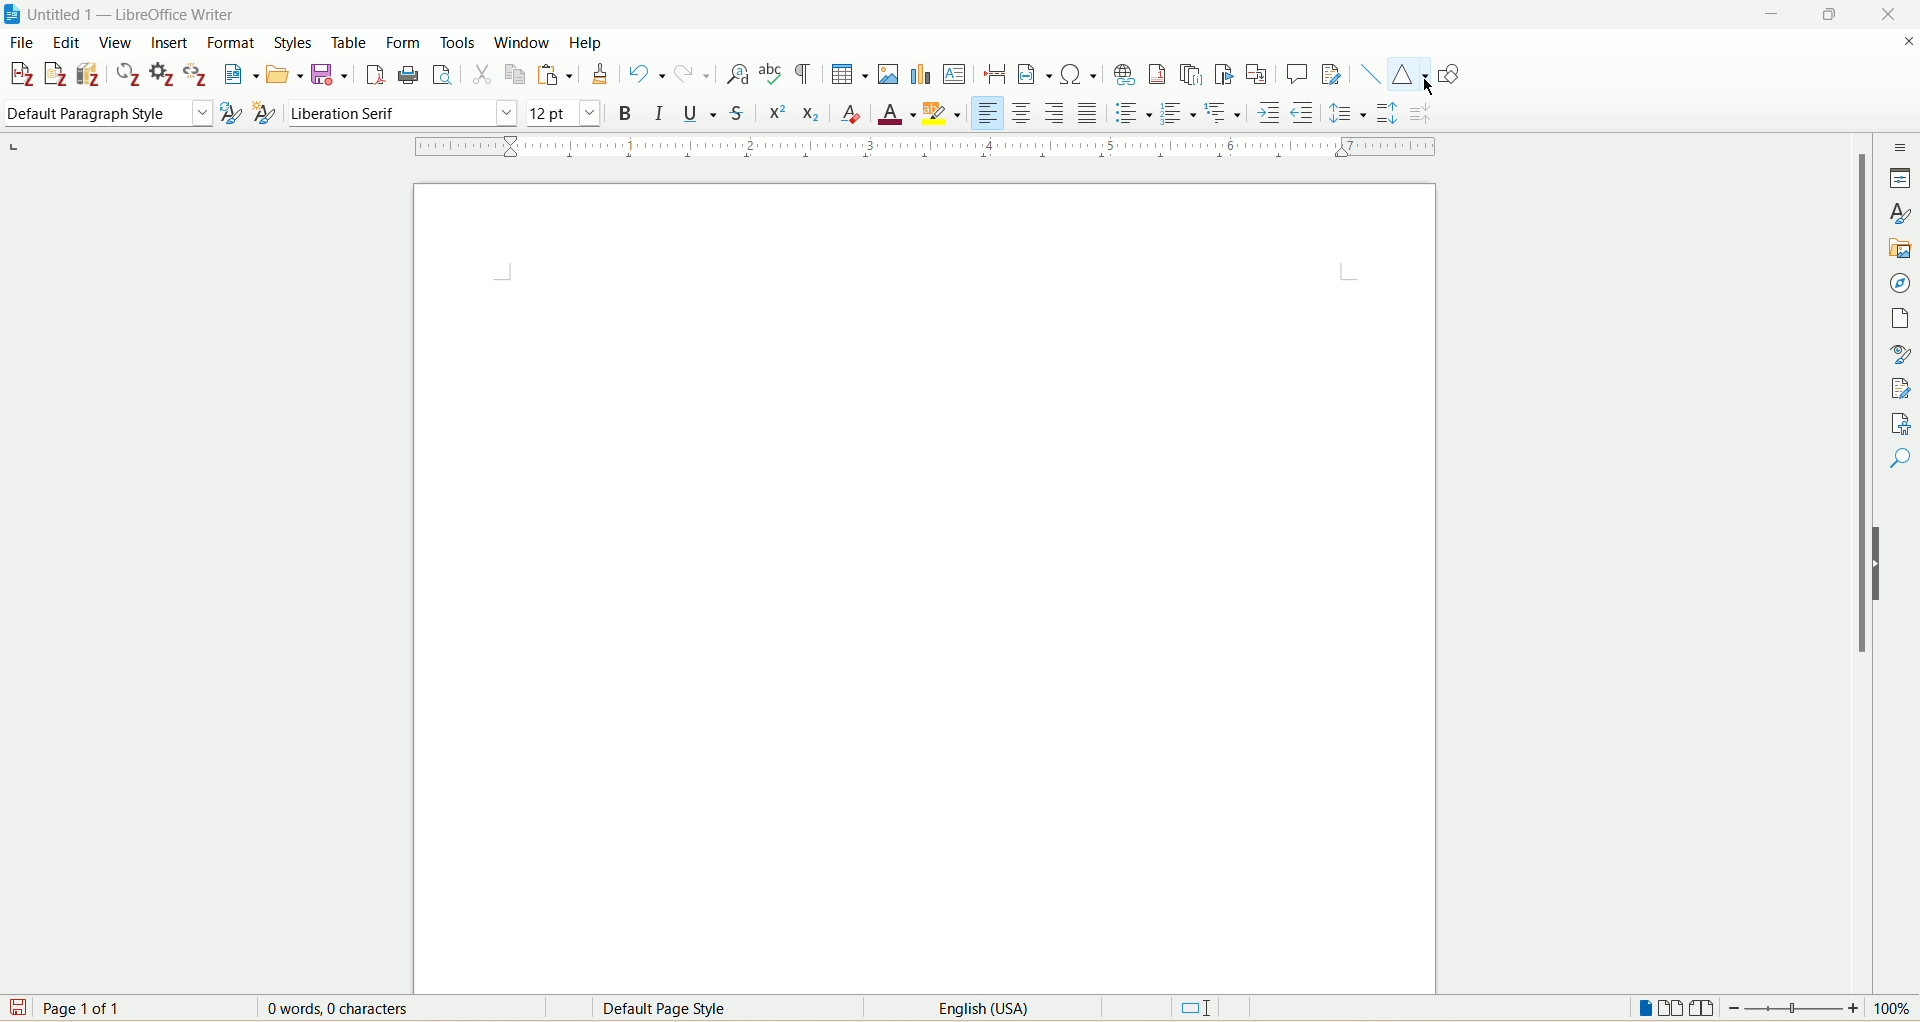 The image size is (1920, 1022). Describe the element at coordinates (1348, 112) in the screenshot. I see `set line spacing` at that location.